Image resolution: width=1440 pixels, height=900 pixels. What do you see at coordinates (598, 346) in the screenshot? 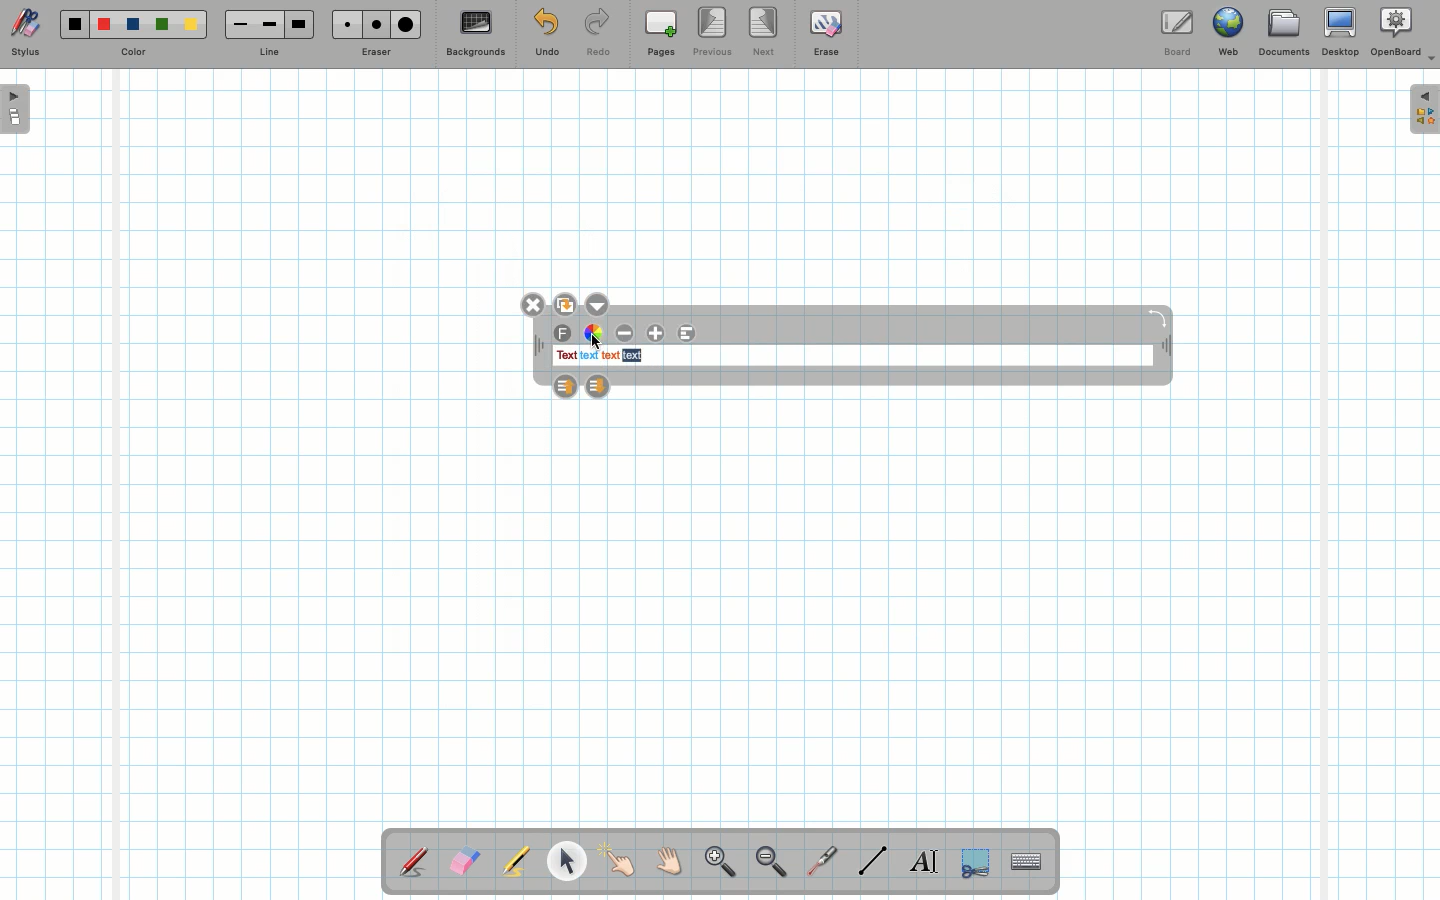
I see `cursor` at bounding box center [598, 346].